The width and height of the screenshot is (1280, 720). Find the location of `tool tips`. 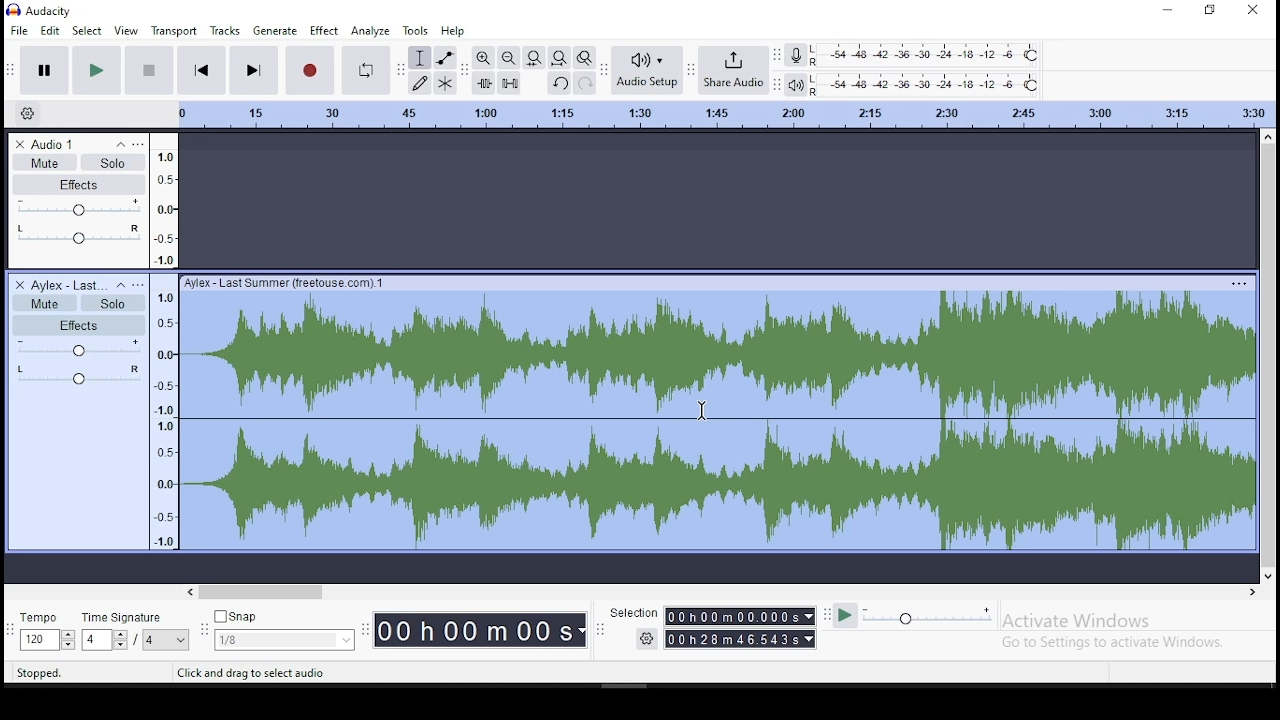

tool tips is located at coordinates (262, 673).